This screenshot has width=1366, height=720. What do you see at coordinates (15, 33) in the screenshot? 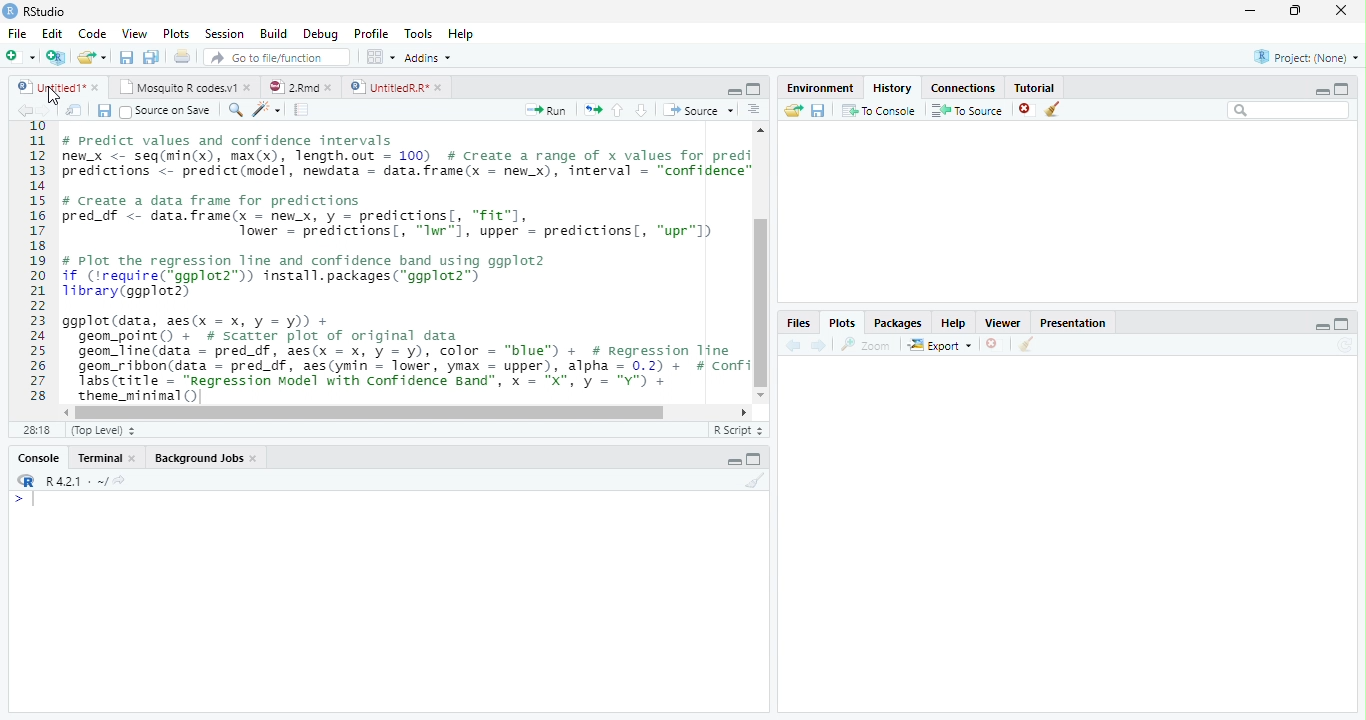
I see `File` at bounding box center [15, 33].